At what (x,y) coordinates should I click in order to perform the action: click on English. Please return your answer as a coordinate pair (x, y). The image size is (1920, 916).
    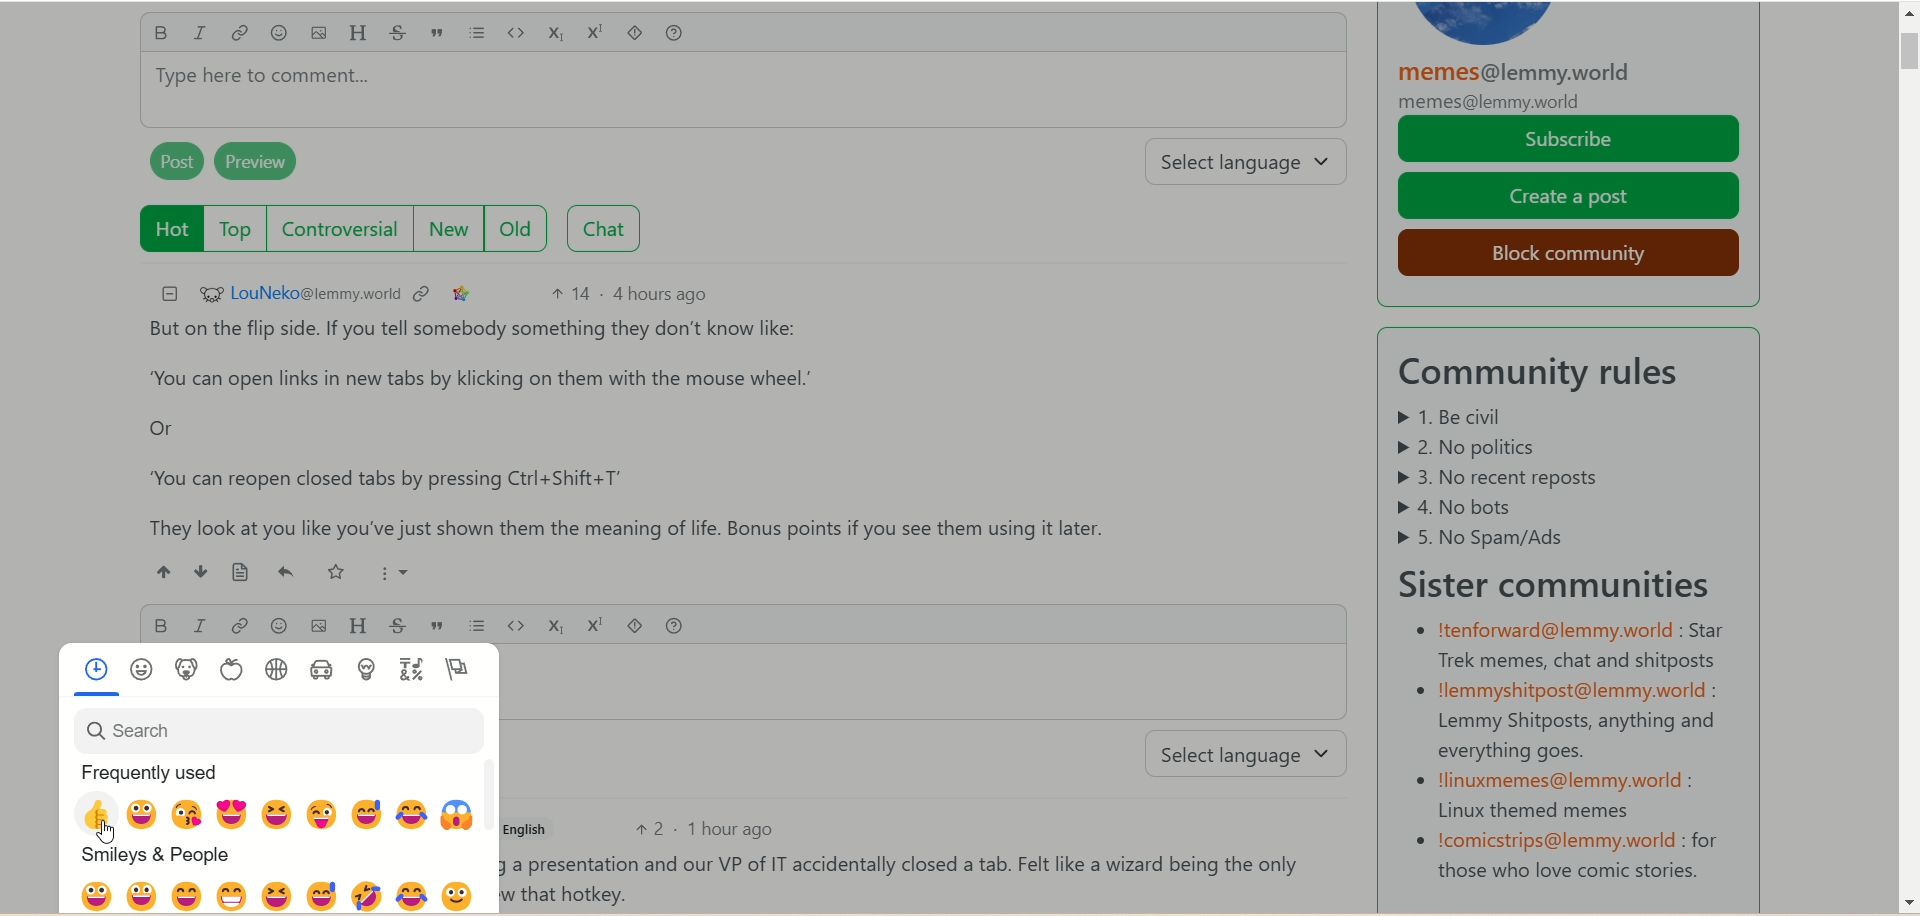
    Looking at the image, I should click on (533, 828).